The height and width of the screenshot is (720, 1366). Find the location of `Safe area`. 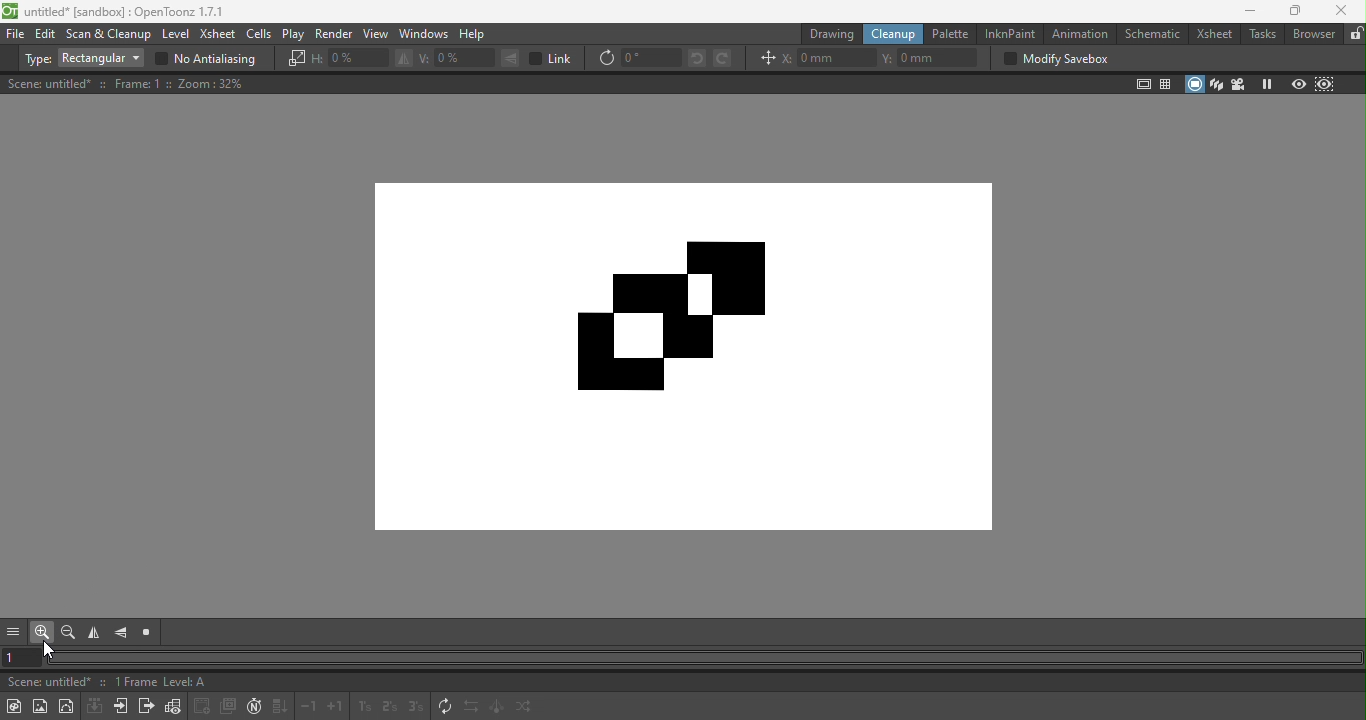

Safe area is located at coordinates (1141, 84).